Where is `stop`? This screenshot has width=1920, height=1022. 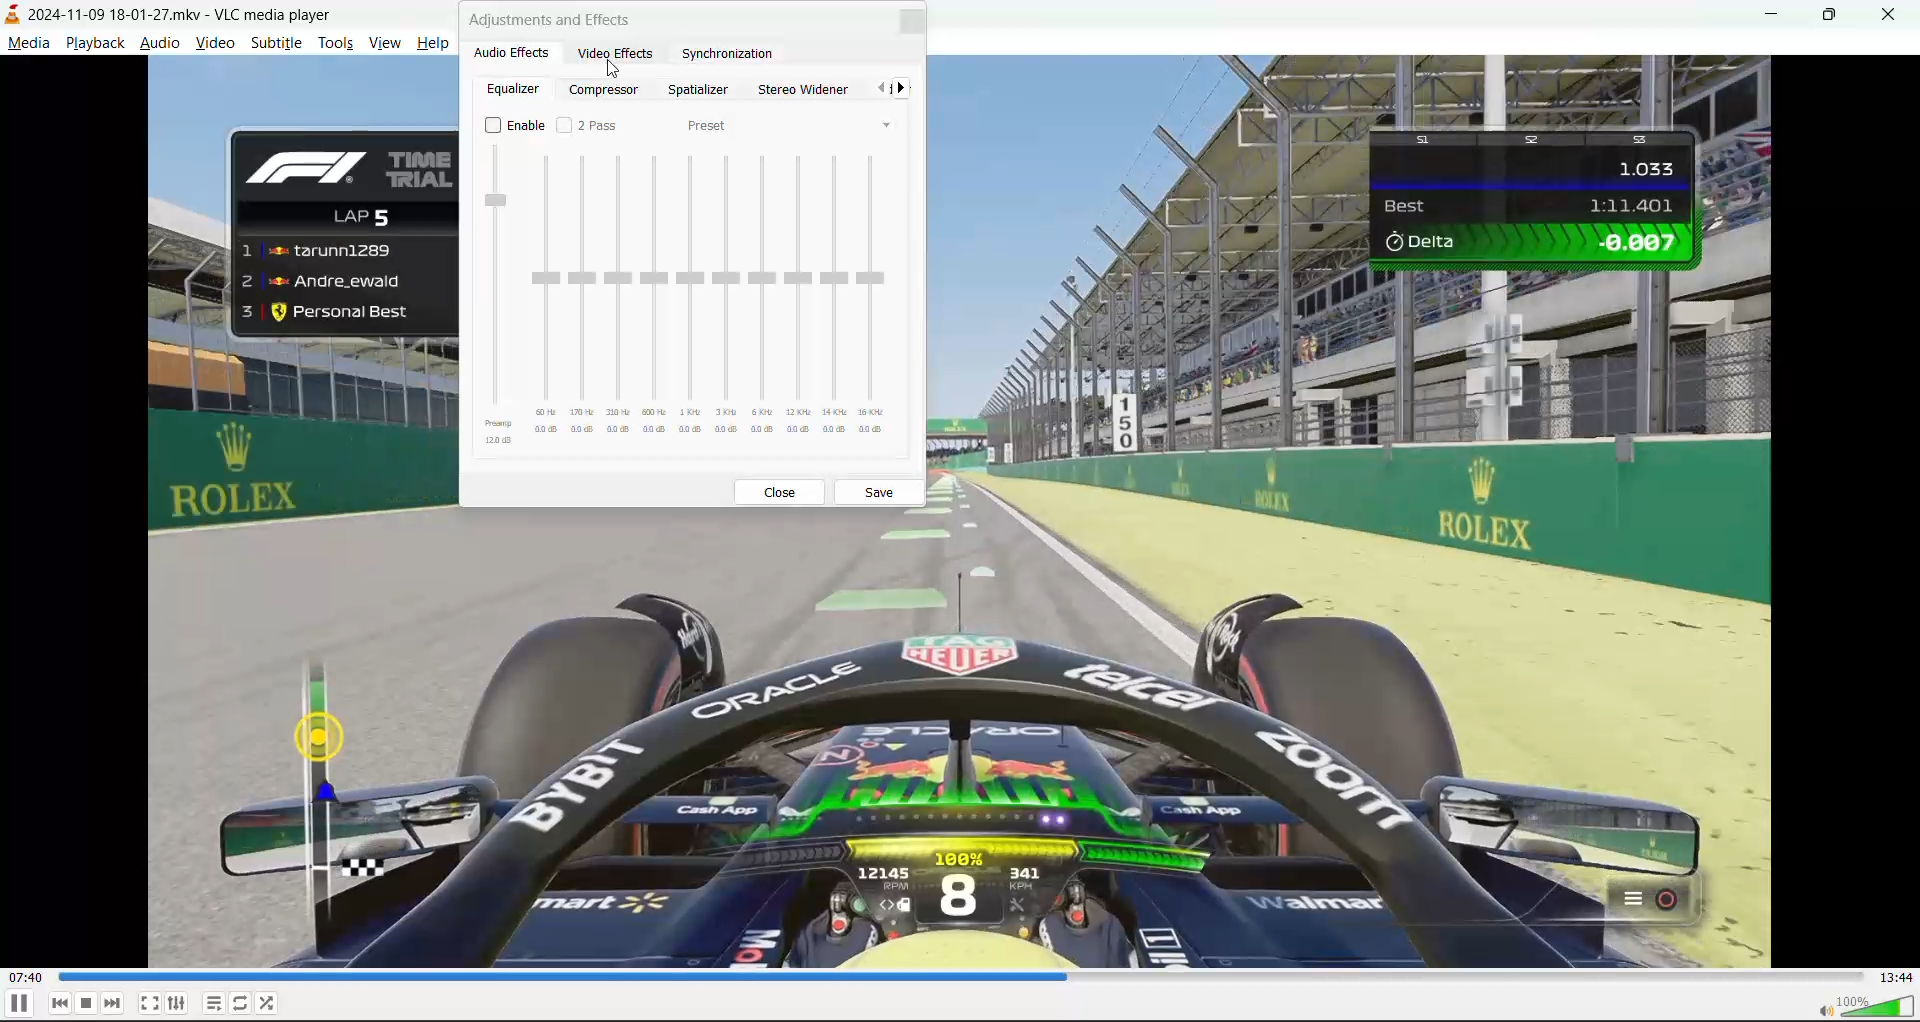
stop is located at coordinates (87, 1003).